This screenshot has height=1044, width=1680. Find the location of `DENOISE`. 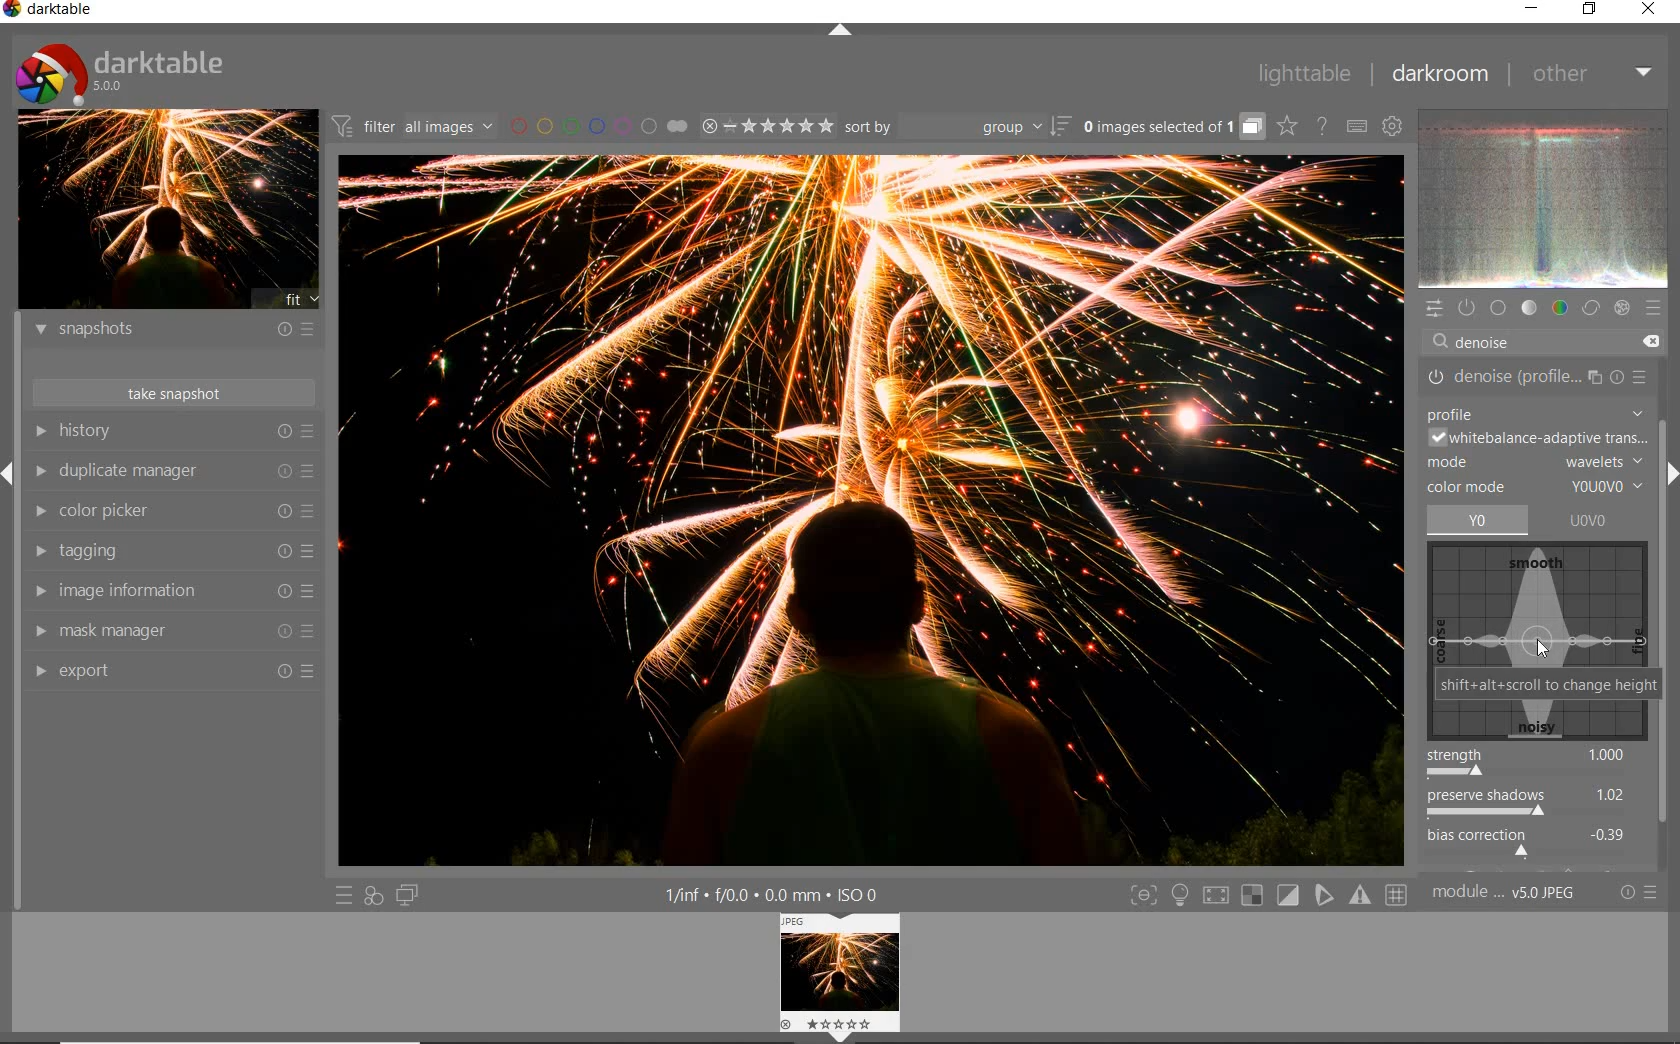

DENOISE is located at coordinates (1538, 377).